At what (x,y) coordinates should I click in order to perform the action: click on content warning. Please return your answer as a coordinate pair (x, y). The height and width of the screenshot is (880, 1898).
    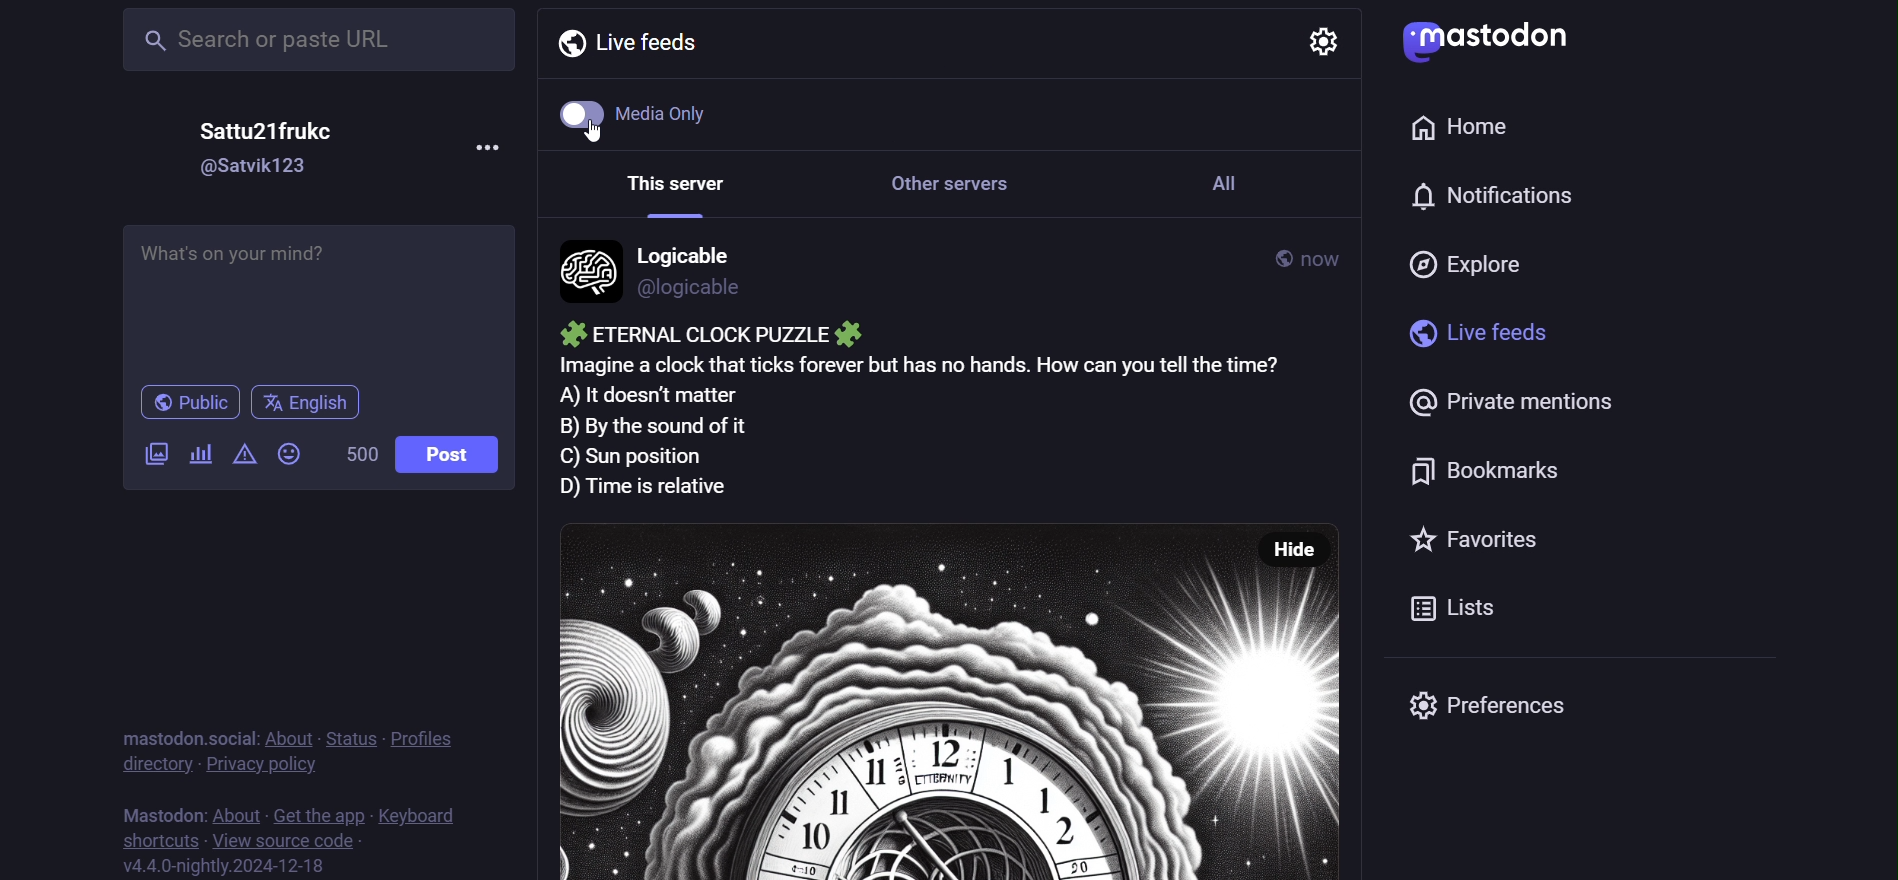
    Looking at the image, I should click on (242, 456).